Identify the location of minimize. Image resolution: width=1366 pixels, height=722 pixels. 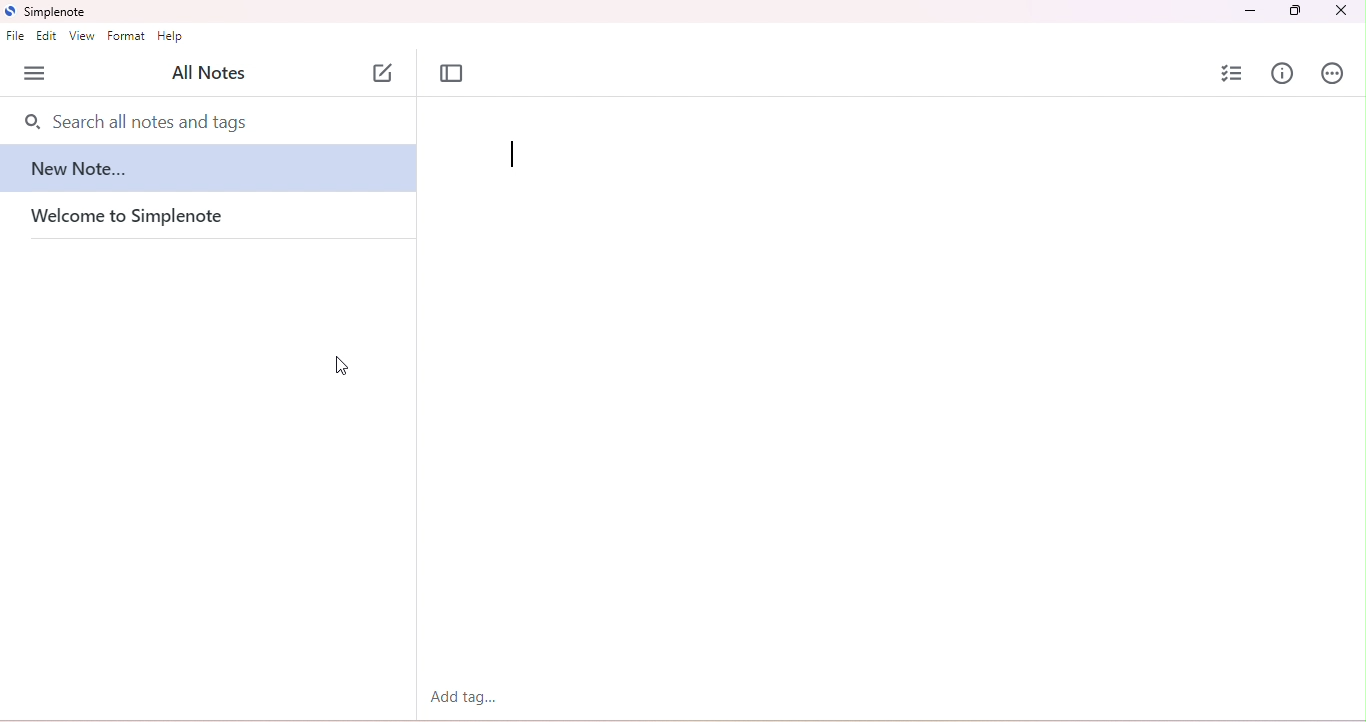
(1248, 12).